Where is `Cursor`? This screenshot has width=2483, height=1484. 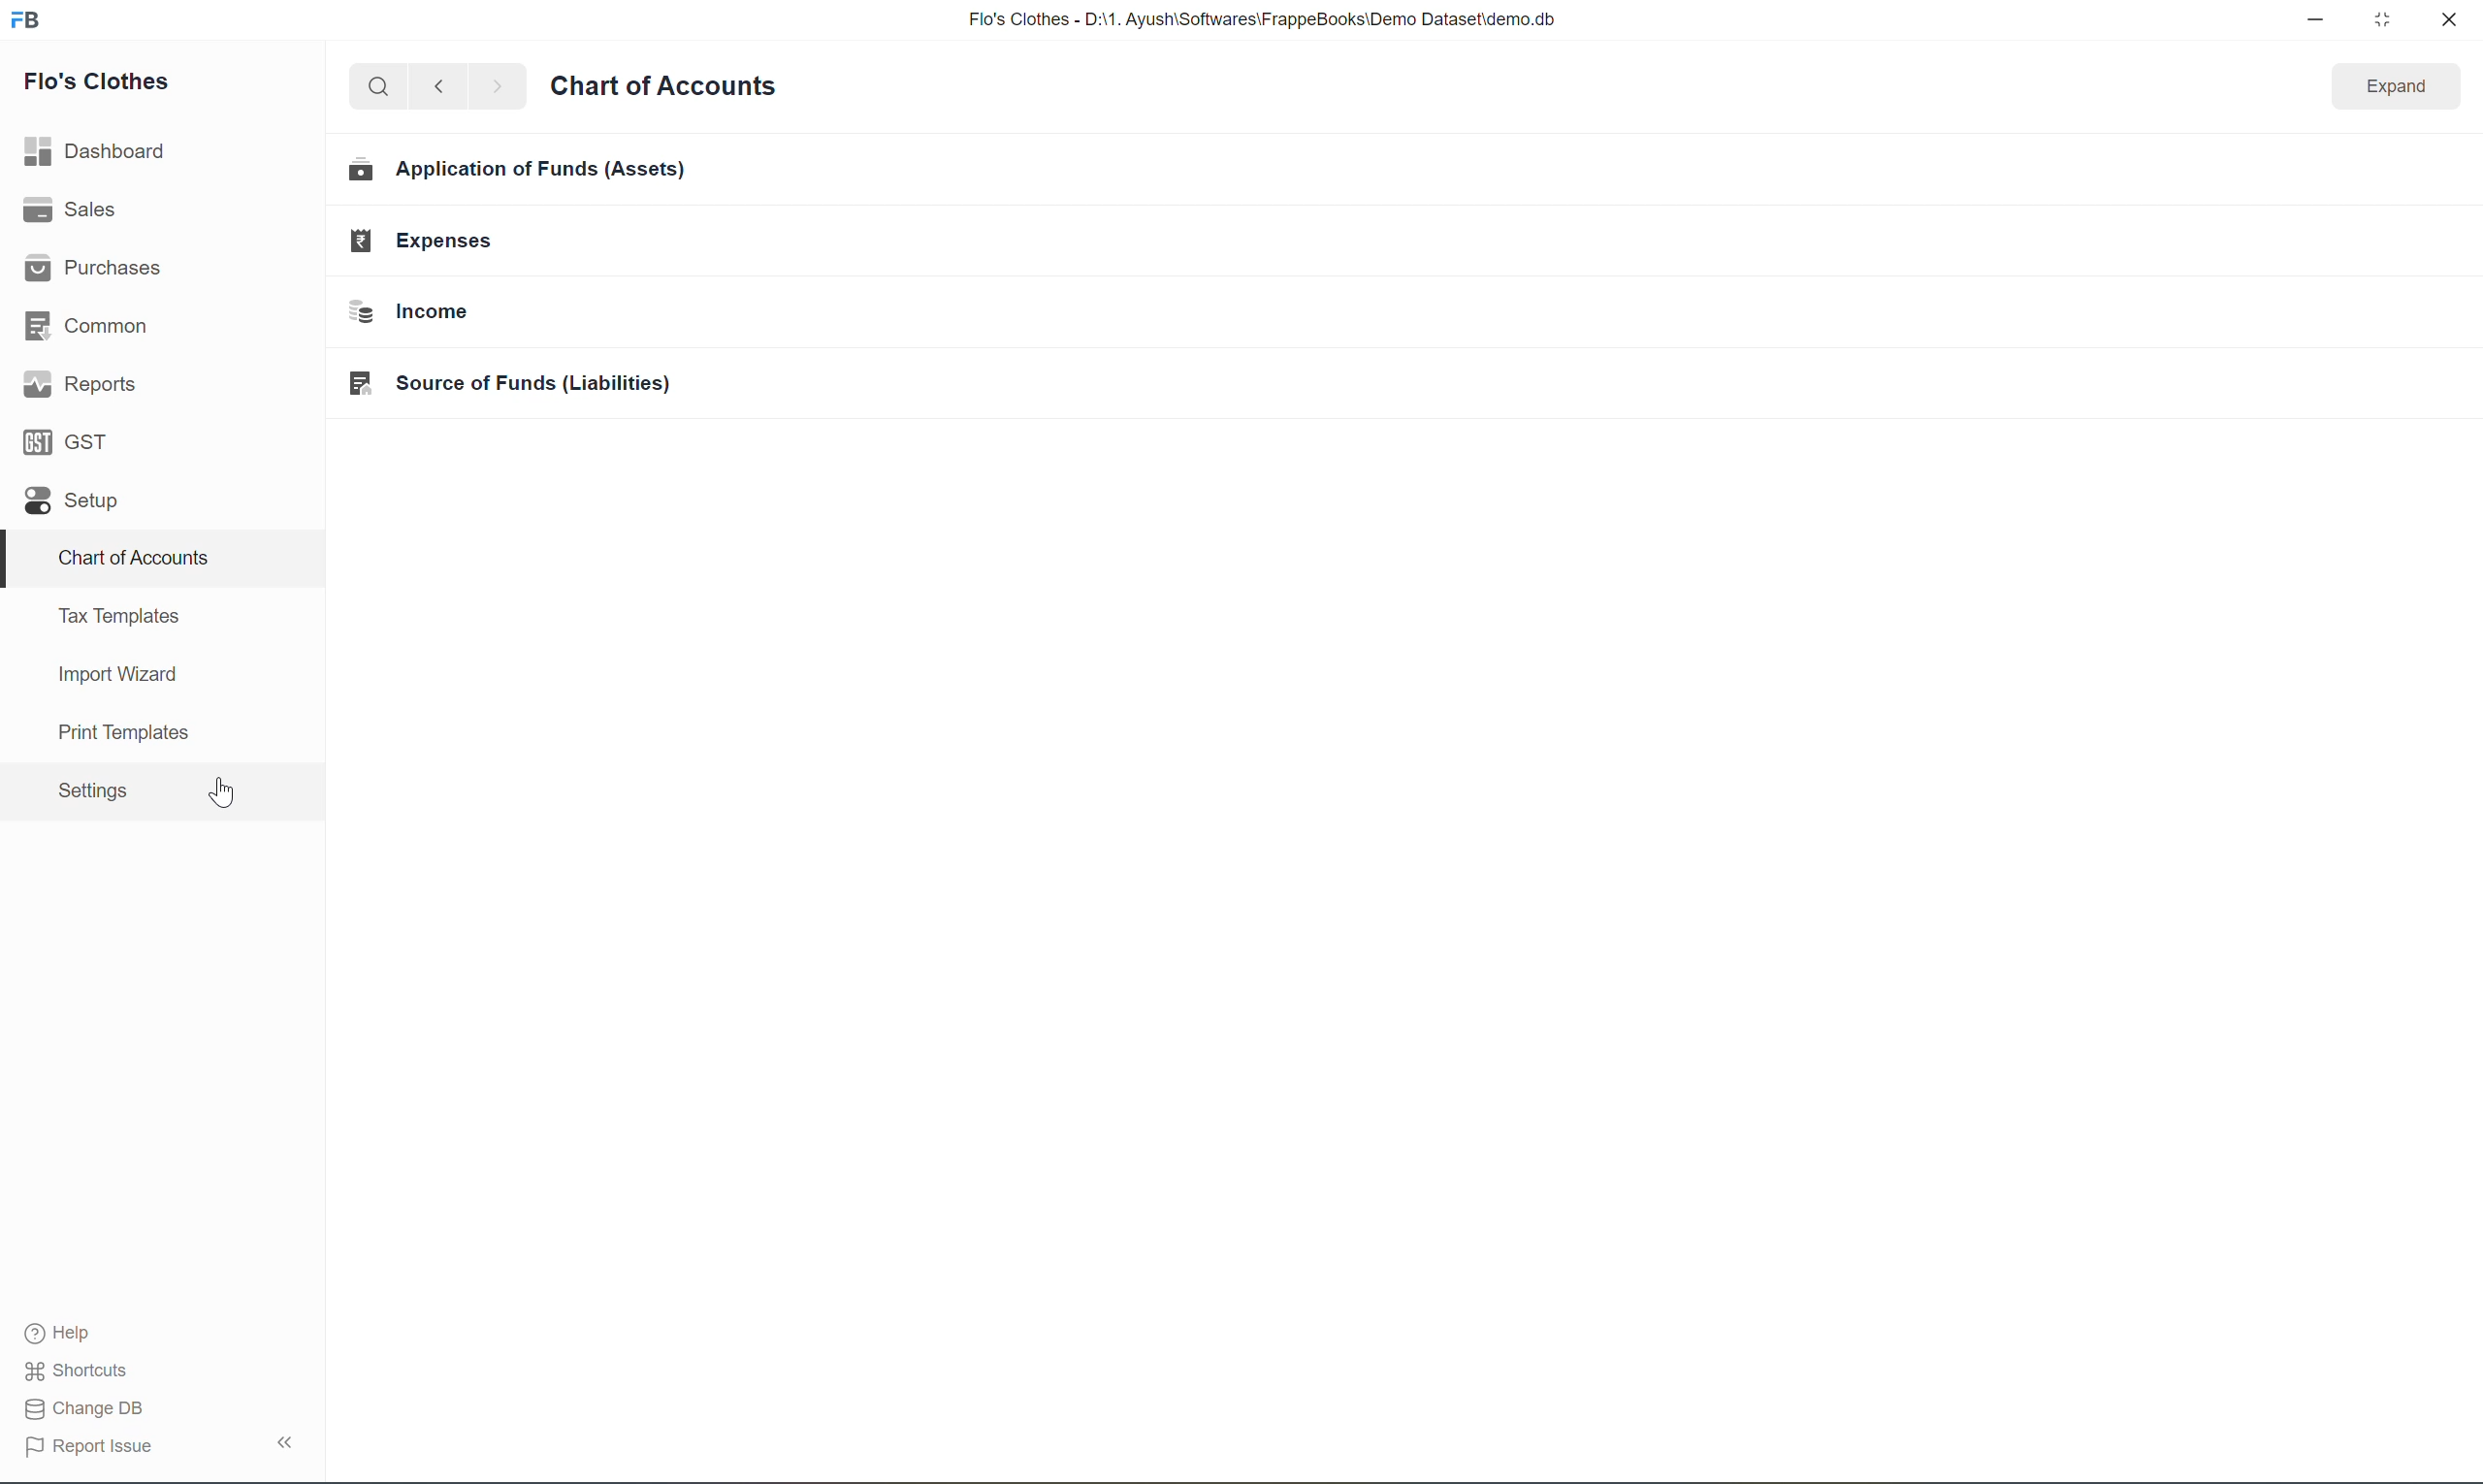 Cursor is located at coordinates (219, 793).